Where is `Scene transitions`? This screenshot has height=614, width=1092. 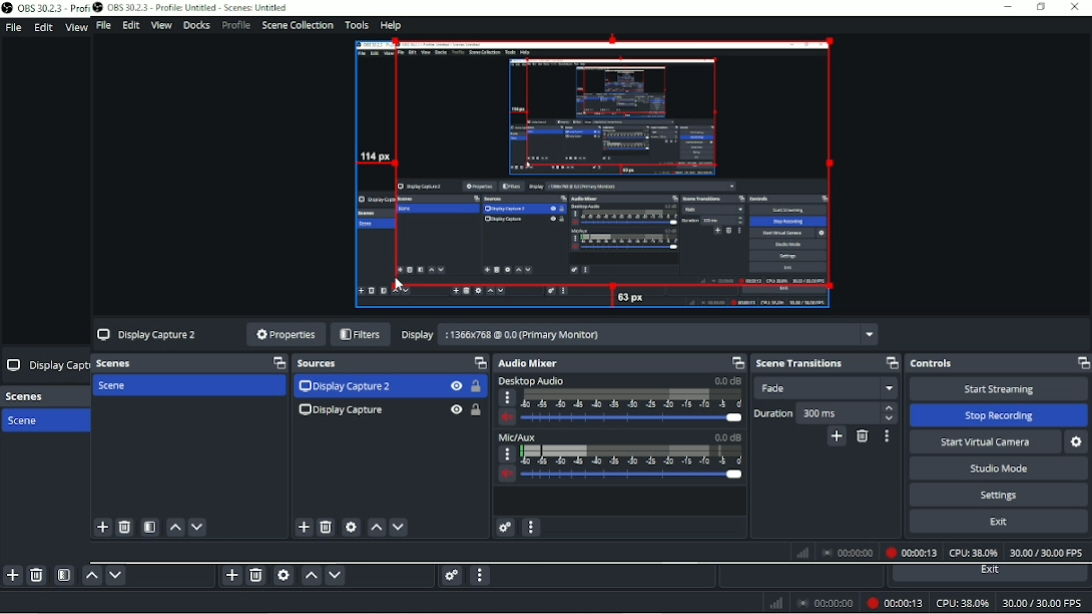
Scene transitions is located at coordinates (805, 364).